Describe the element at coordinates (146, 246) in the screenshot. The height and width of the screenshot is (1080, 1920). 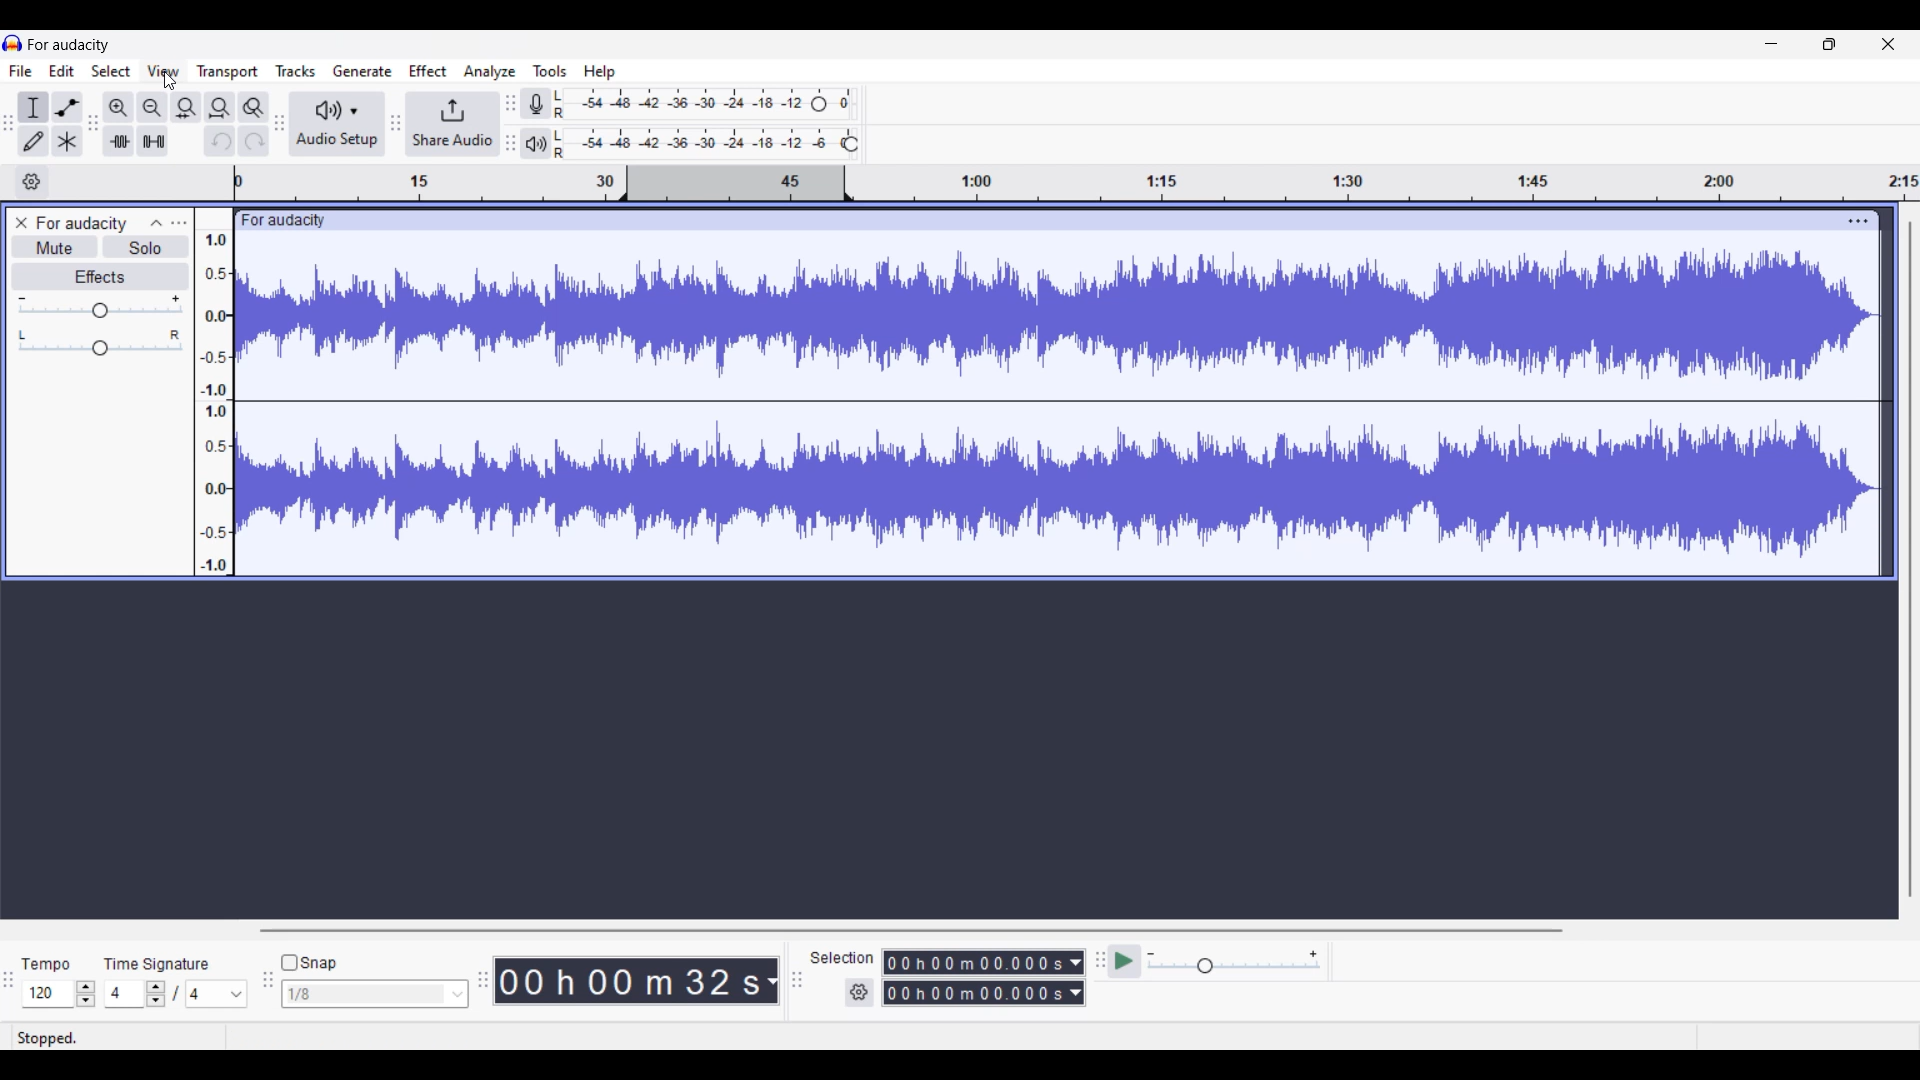
I see `Solo` at that location.